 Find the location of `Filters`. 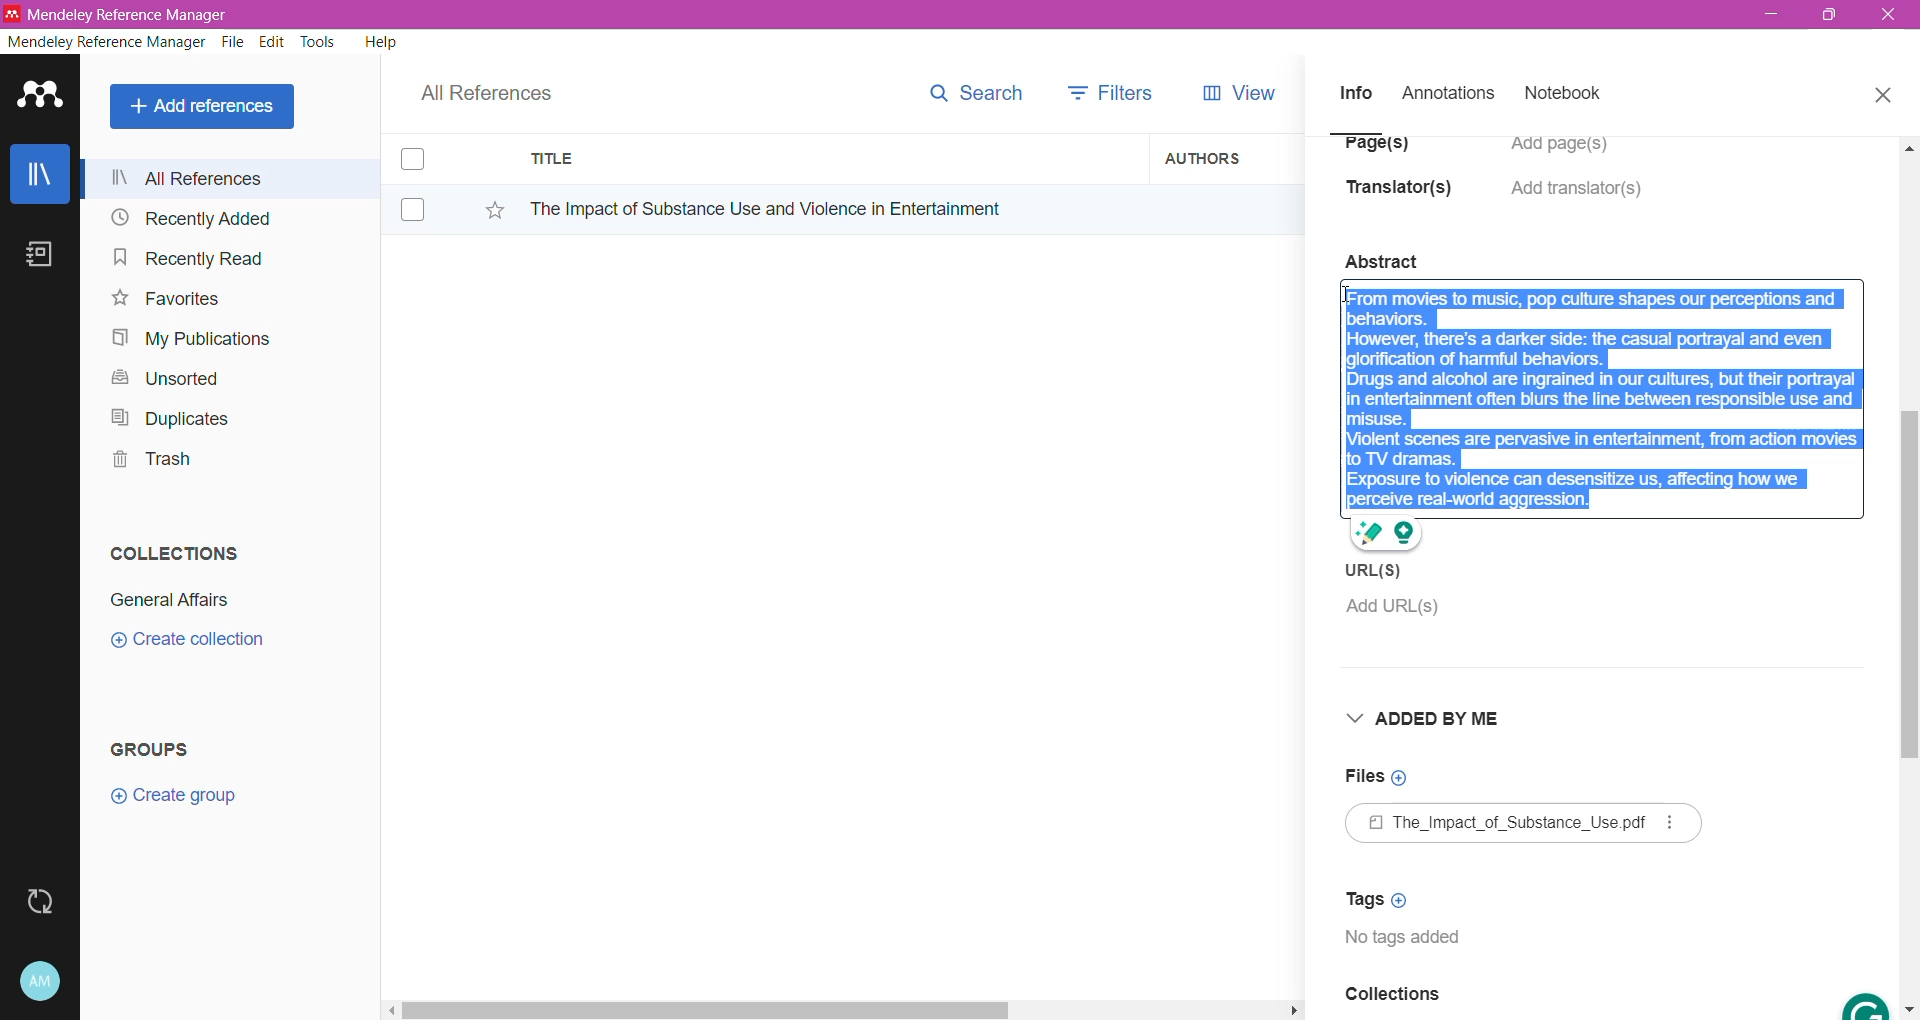

Filters is located at coordinates (1116, 91).